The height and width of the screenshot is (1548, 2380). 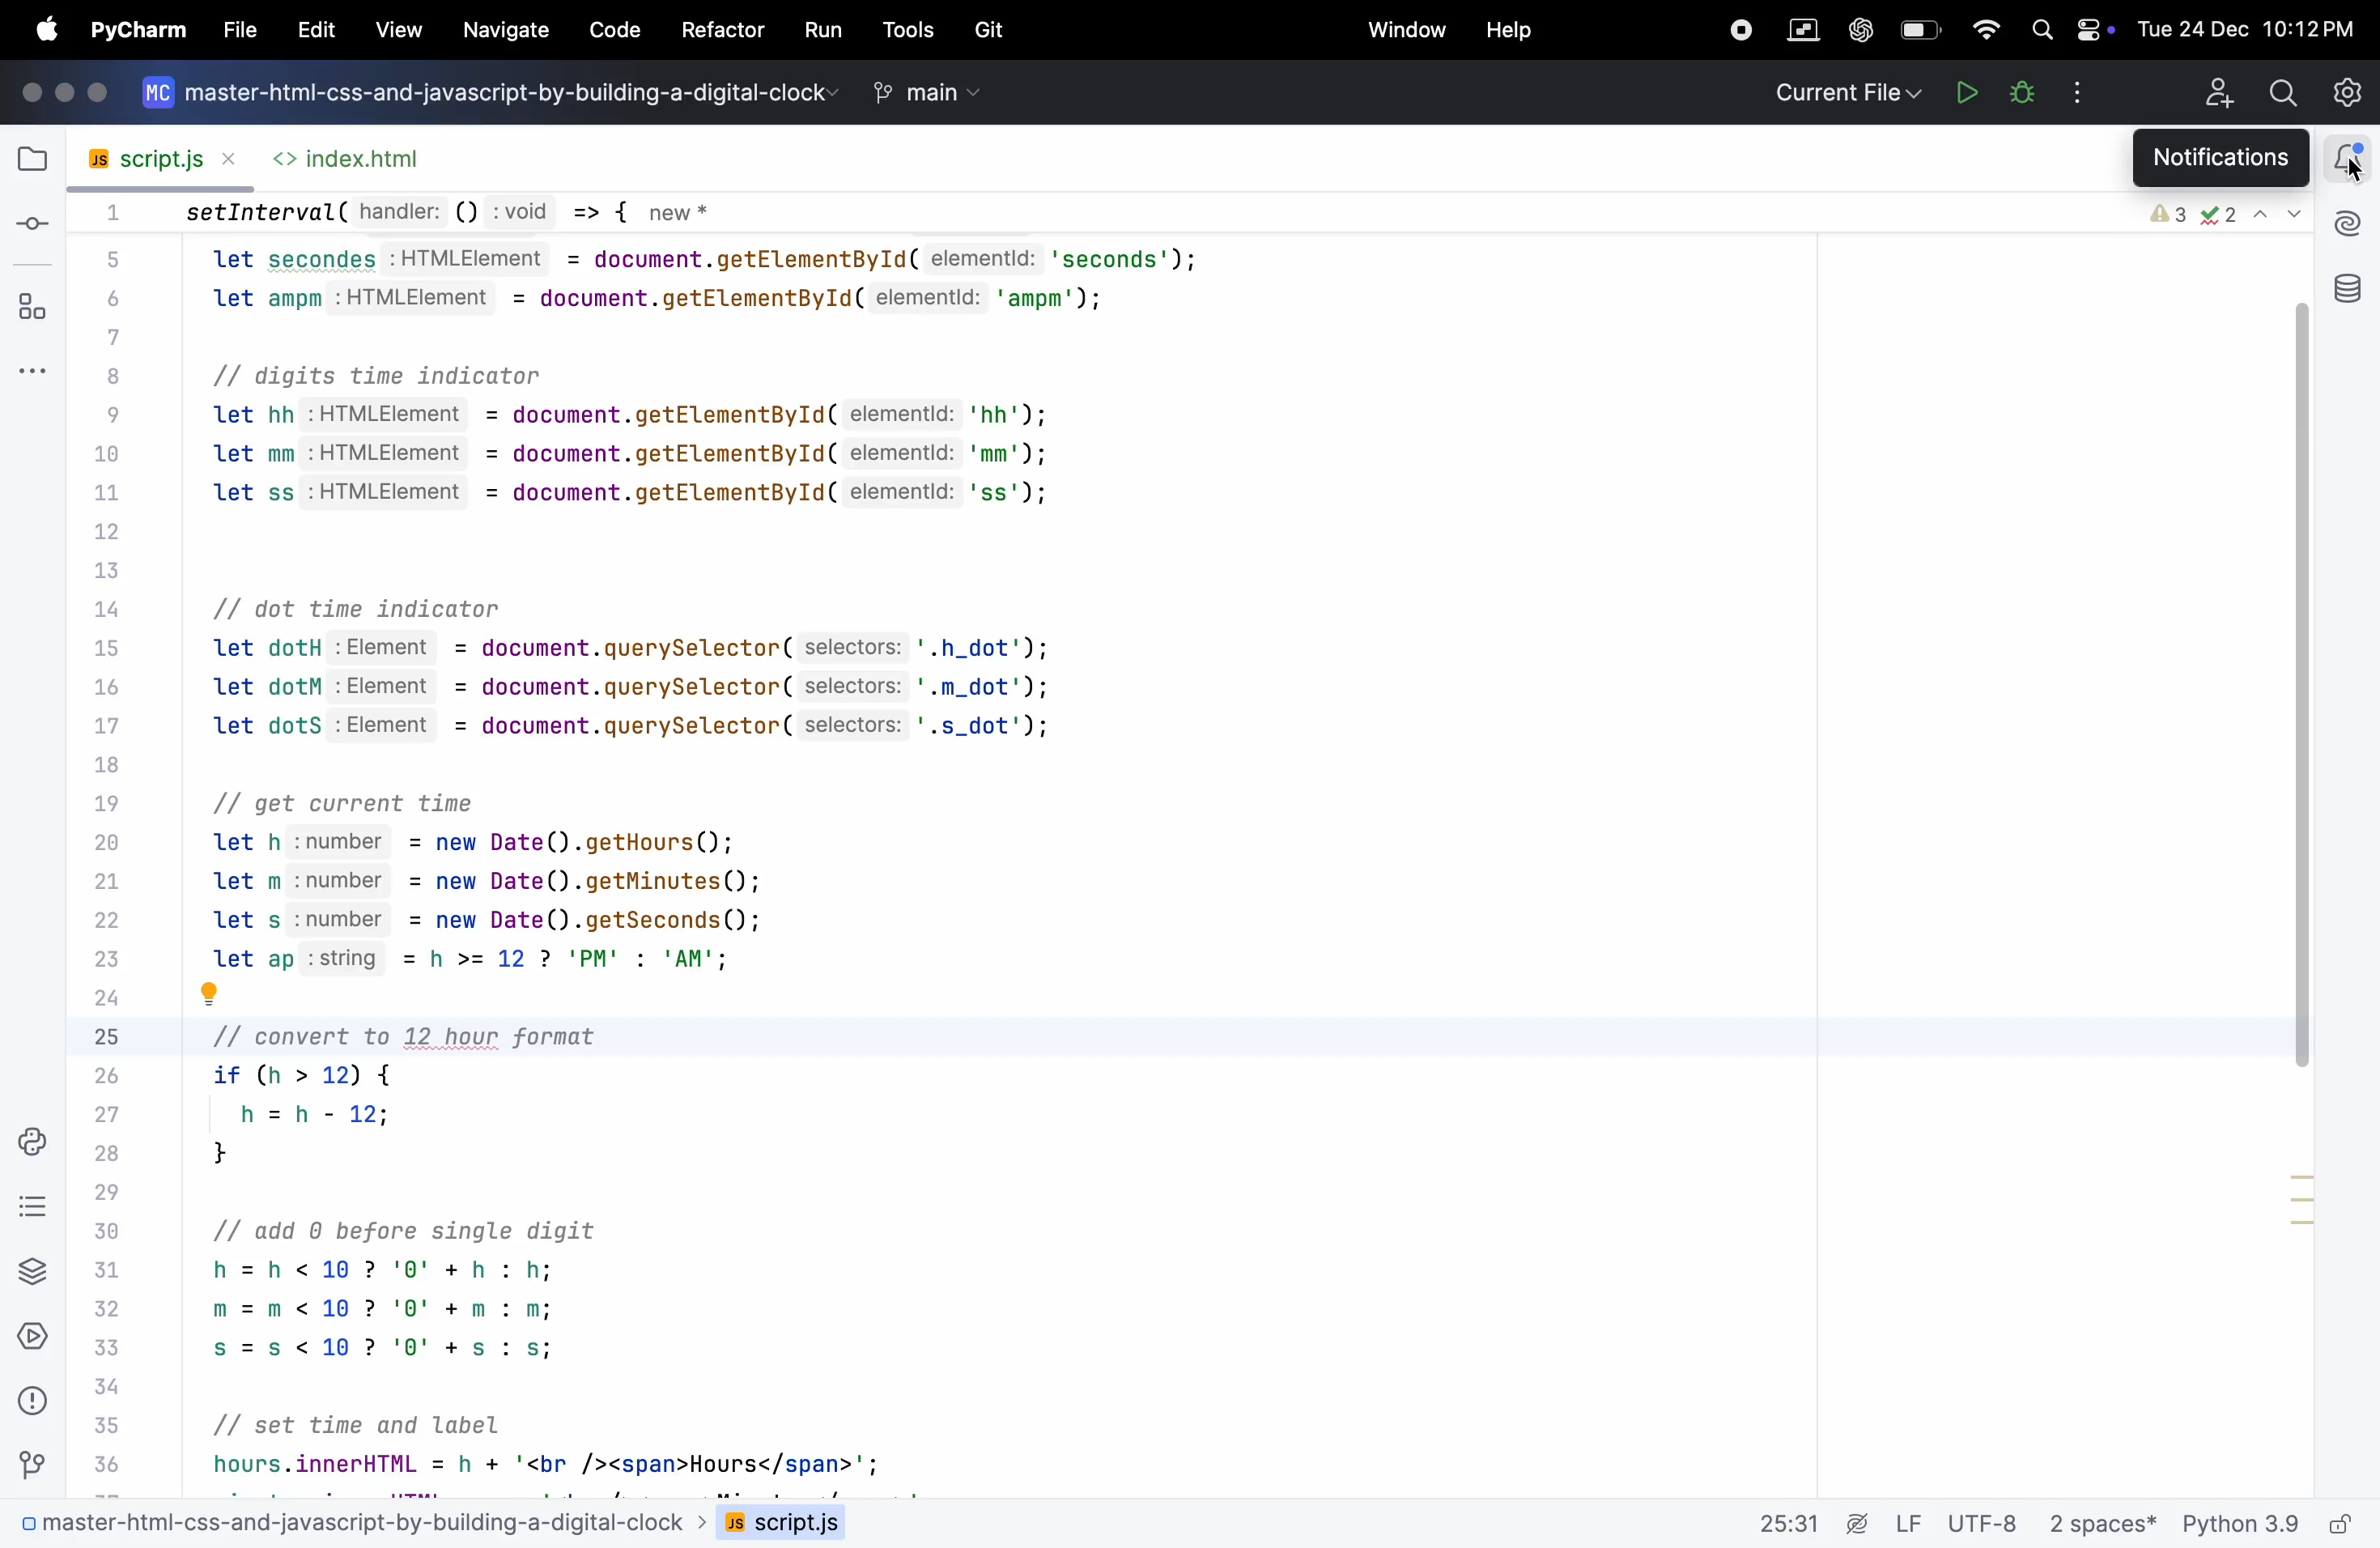 What do you see at coordinates (155, 97) in the screenshot?
I see `logo` at bounding box center [155, 97].